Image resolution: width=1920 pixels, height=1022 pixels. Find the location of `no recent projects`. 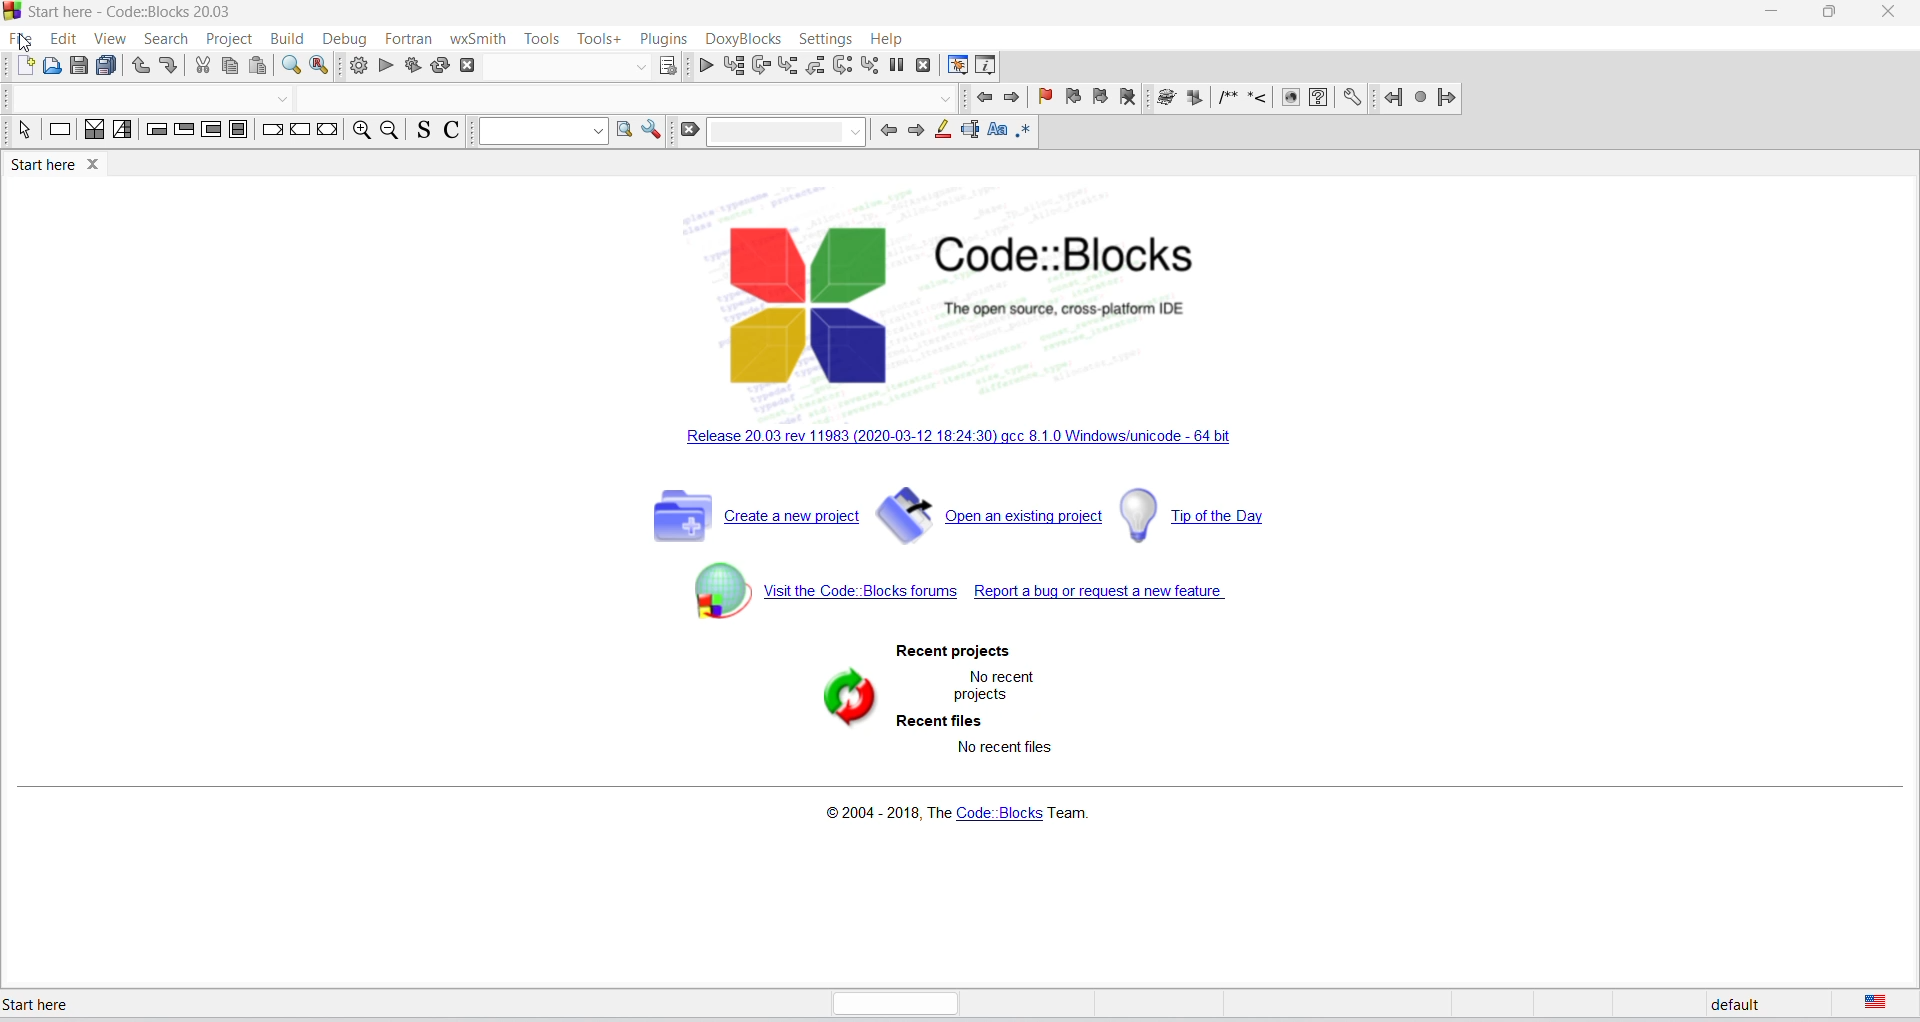

no recent projects is located at coordinates (987, 686).